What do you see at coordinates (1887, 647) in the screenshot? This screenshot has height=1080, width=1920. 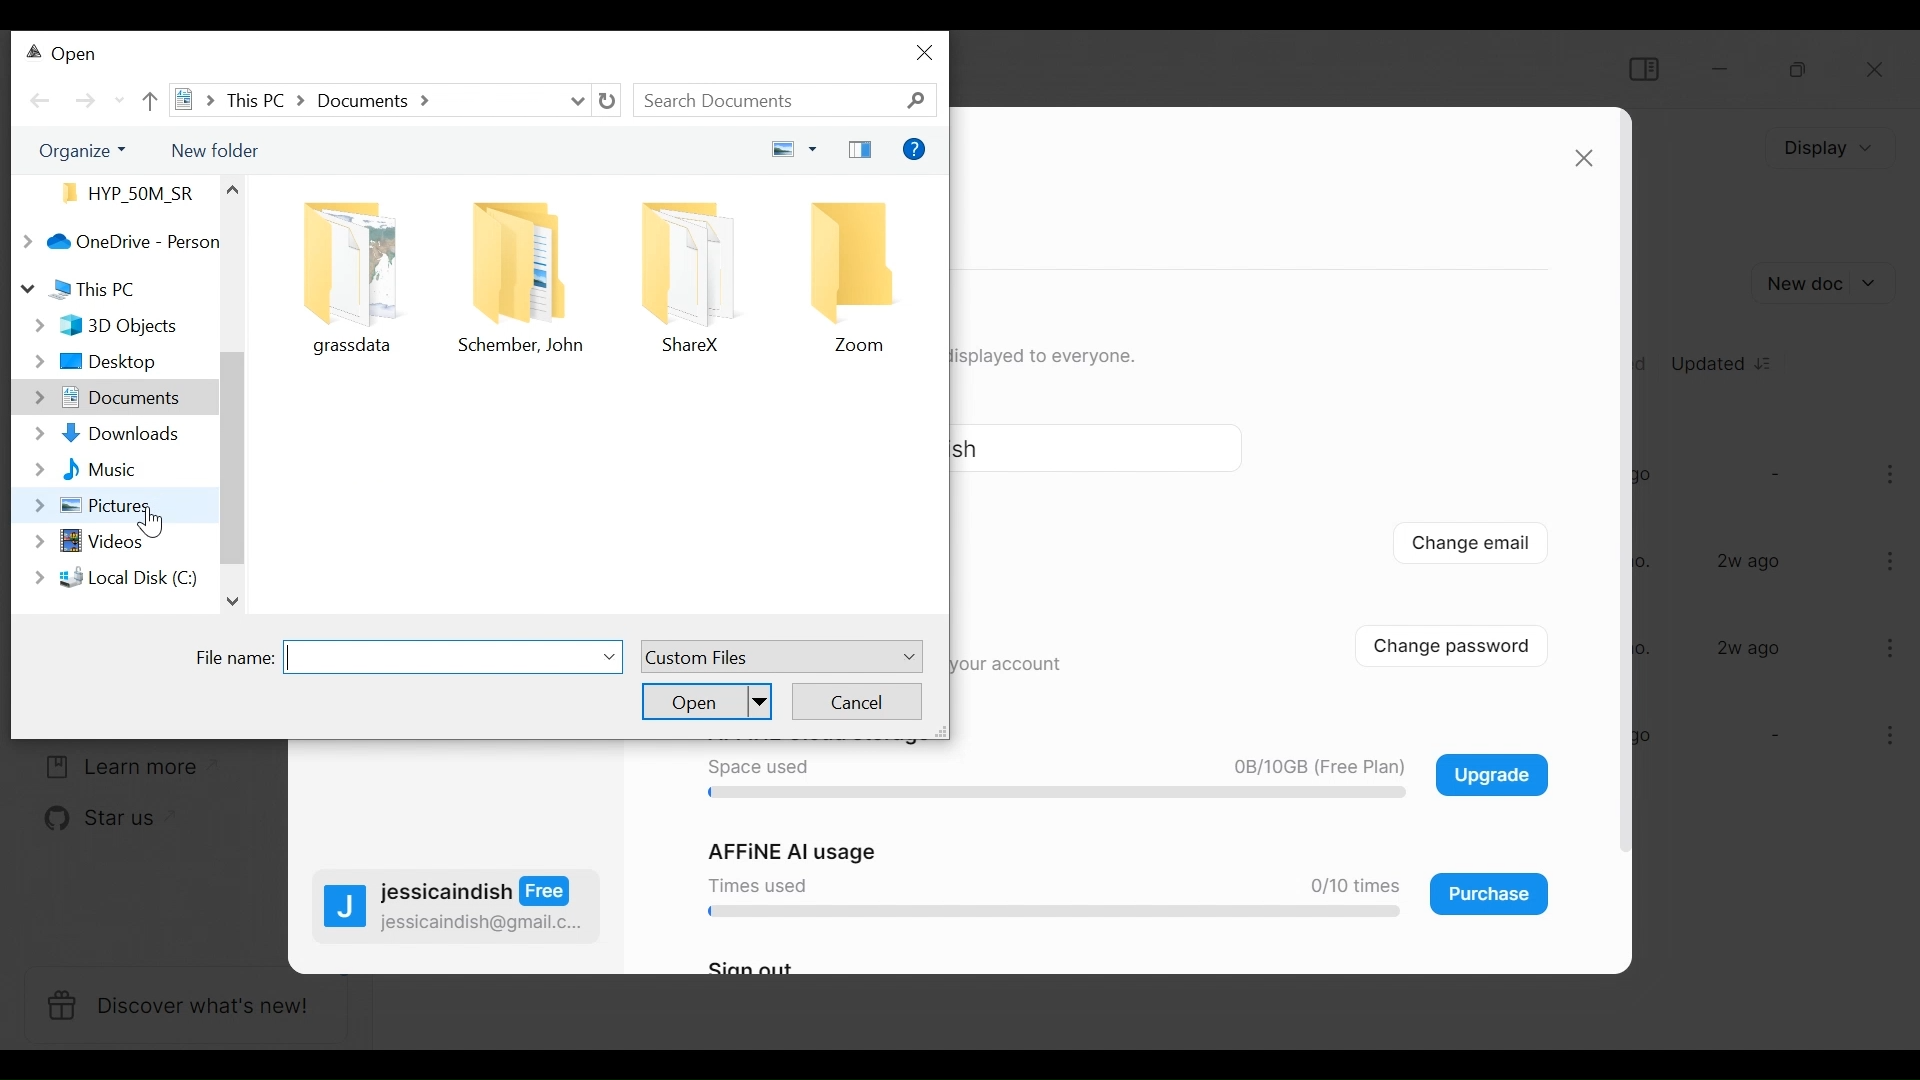 I see `more options` at bounding box center [1887, 647].